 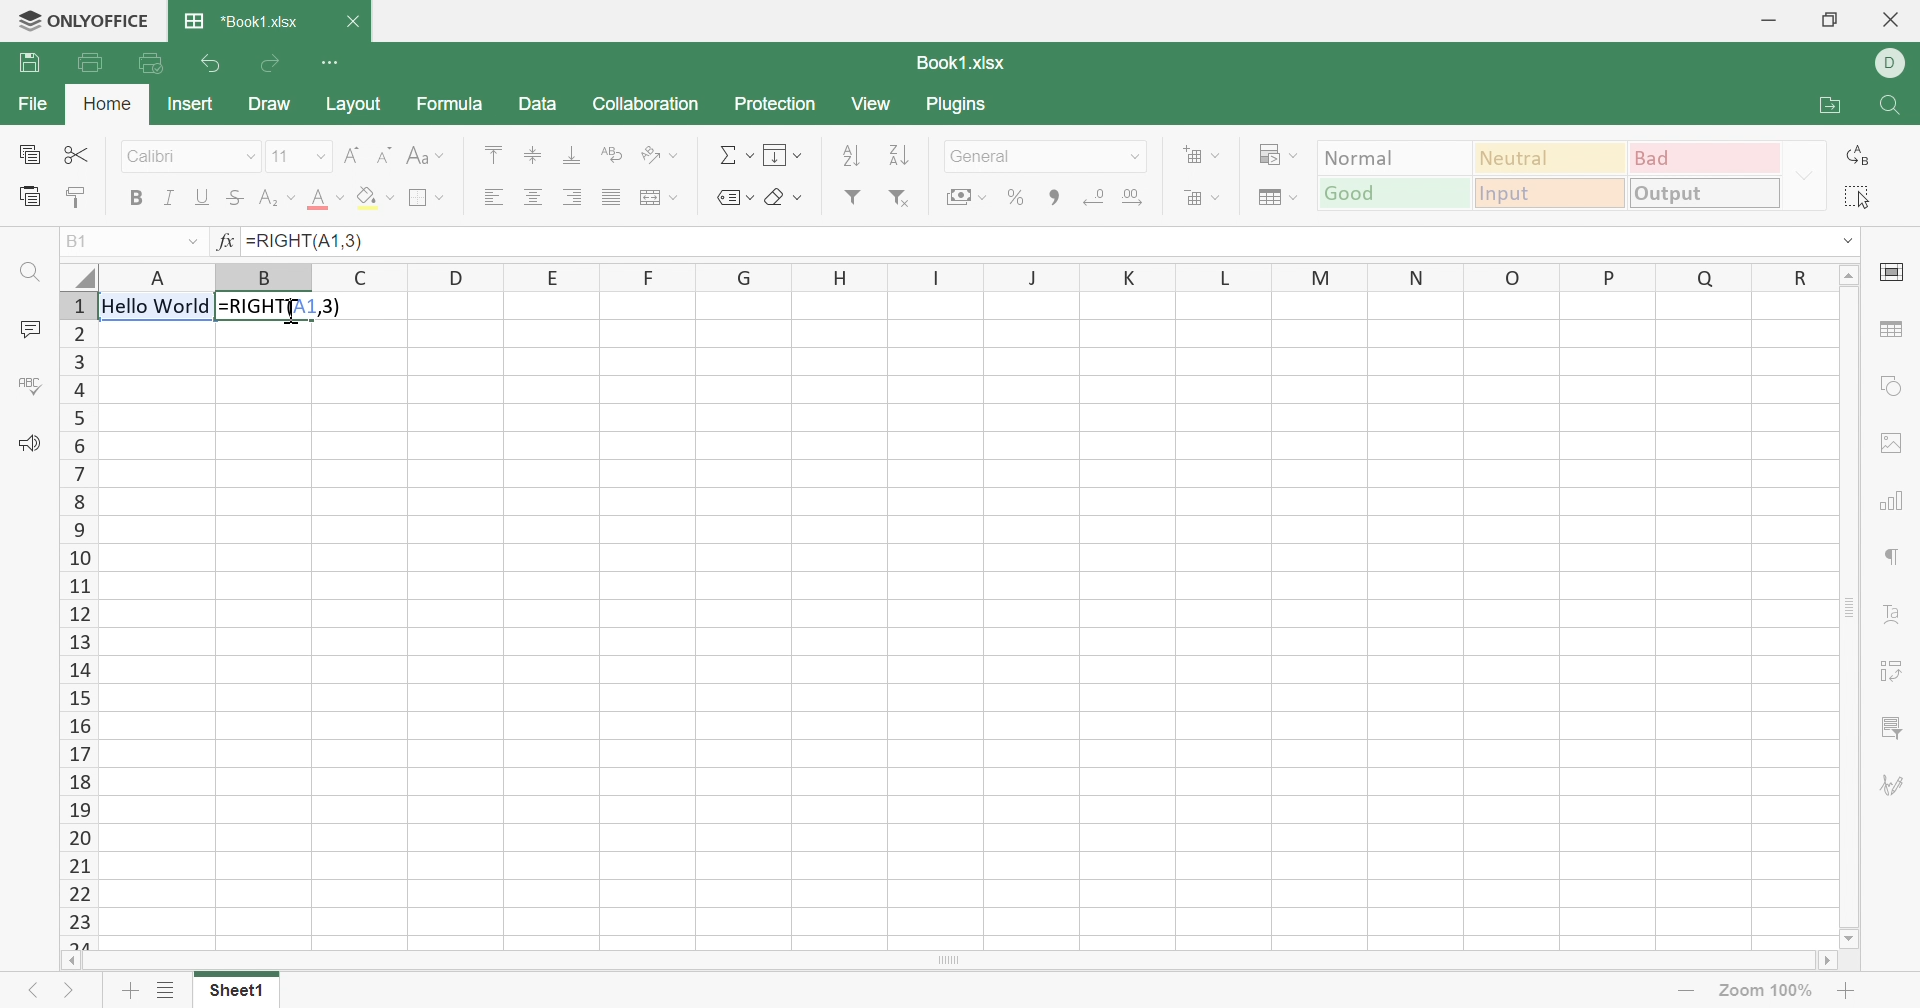 I want to click on Protection, so click(x=772, y=103).